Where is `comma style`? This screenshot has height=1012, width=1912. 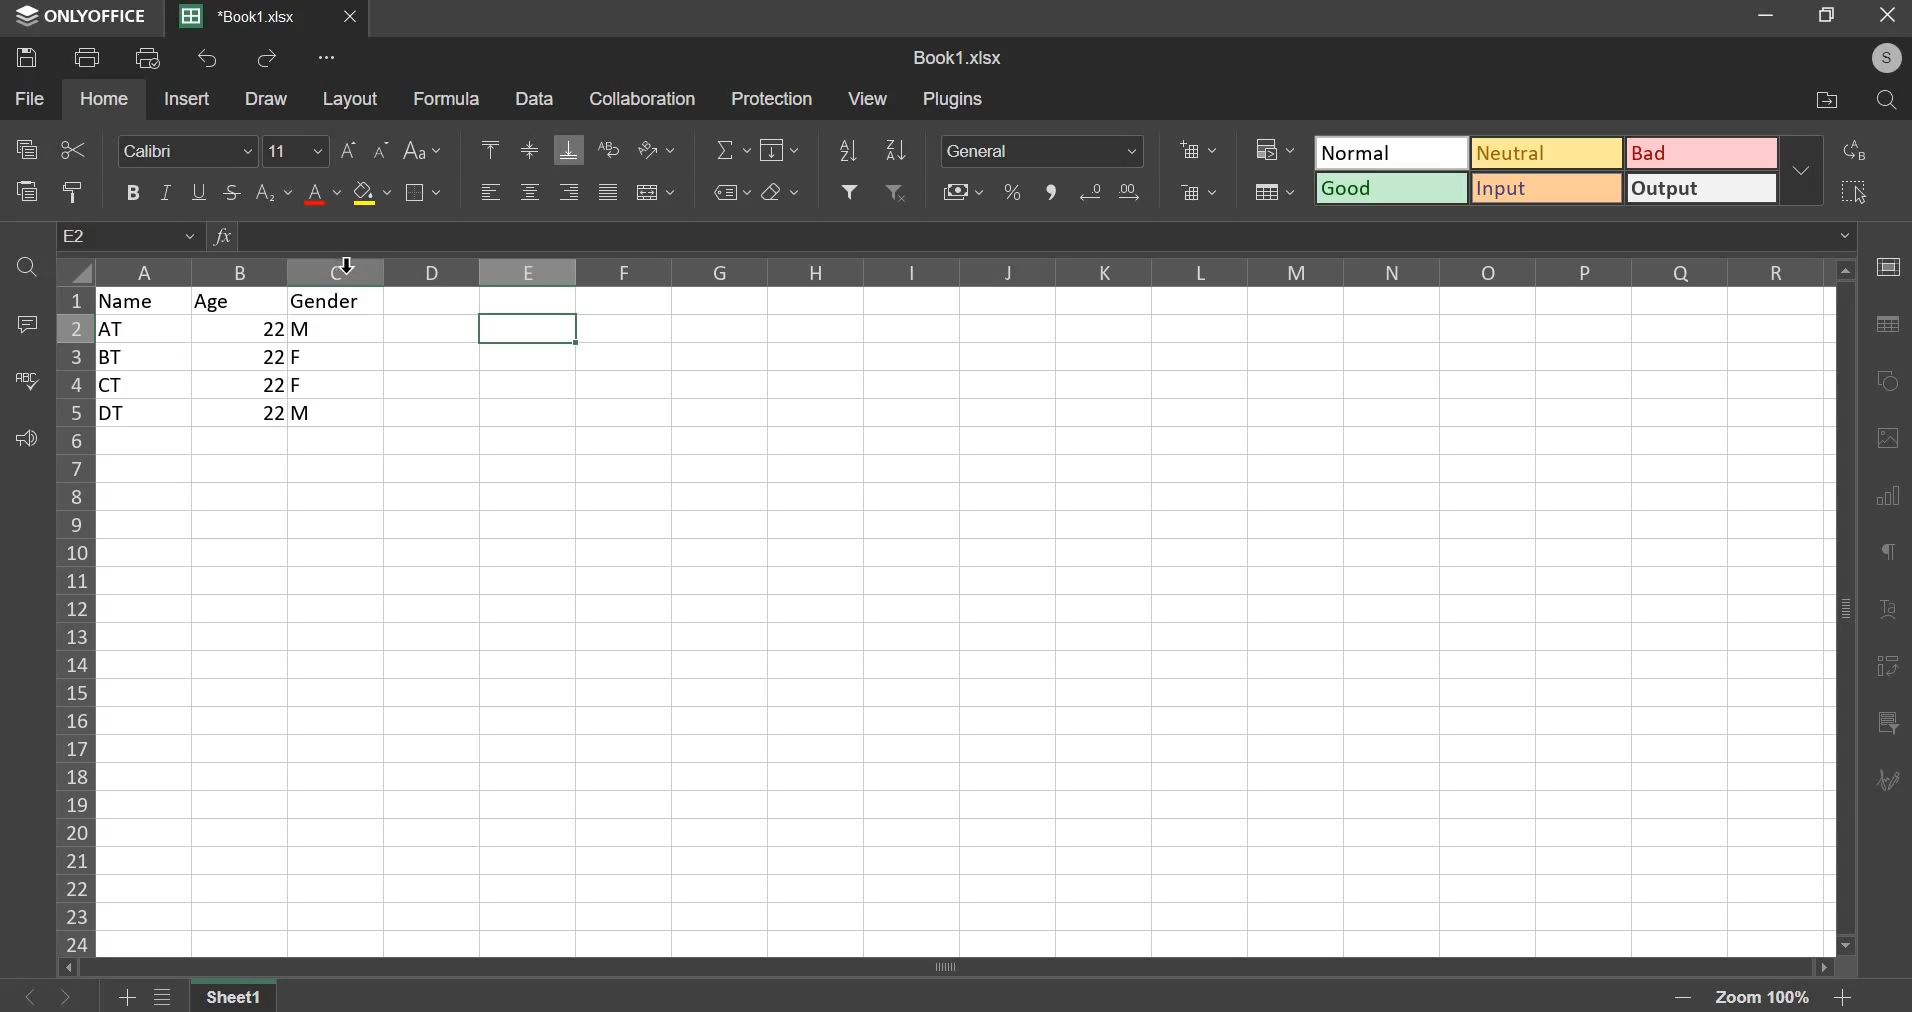 comma style is located at coordinates (1052, 193).